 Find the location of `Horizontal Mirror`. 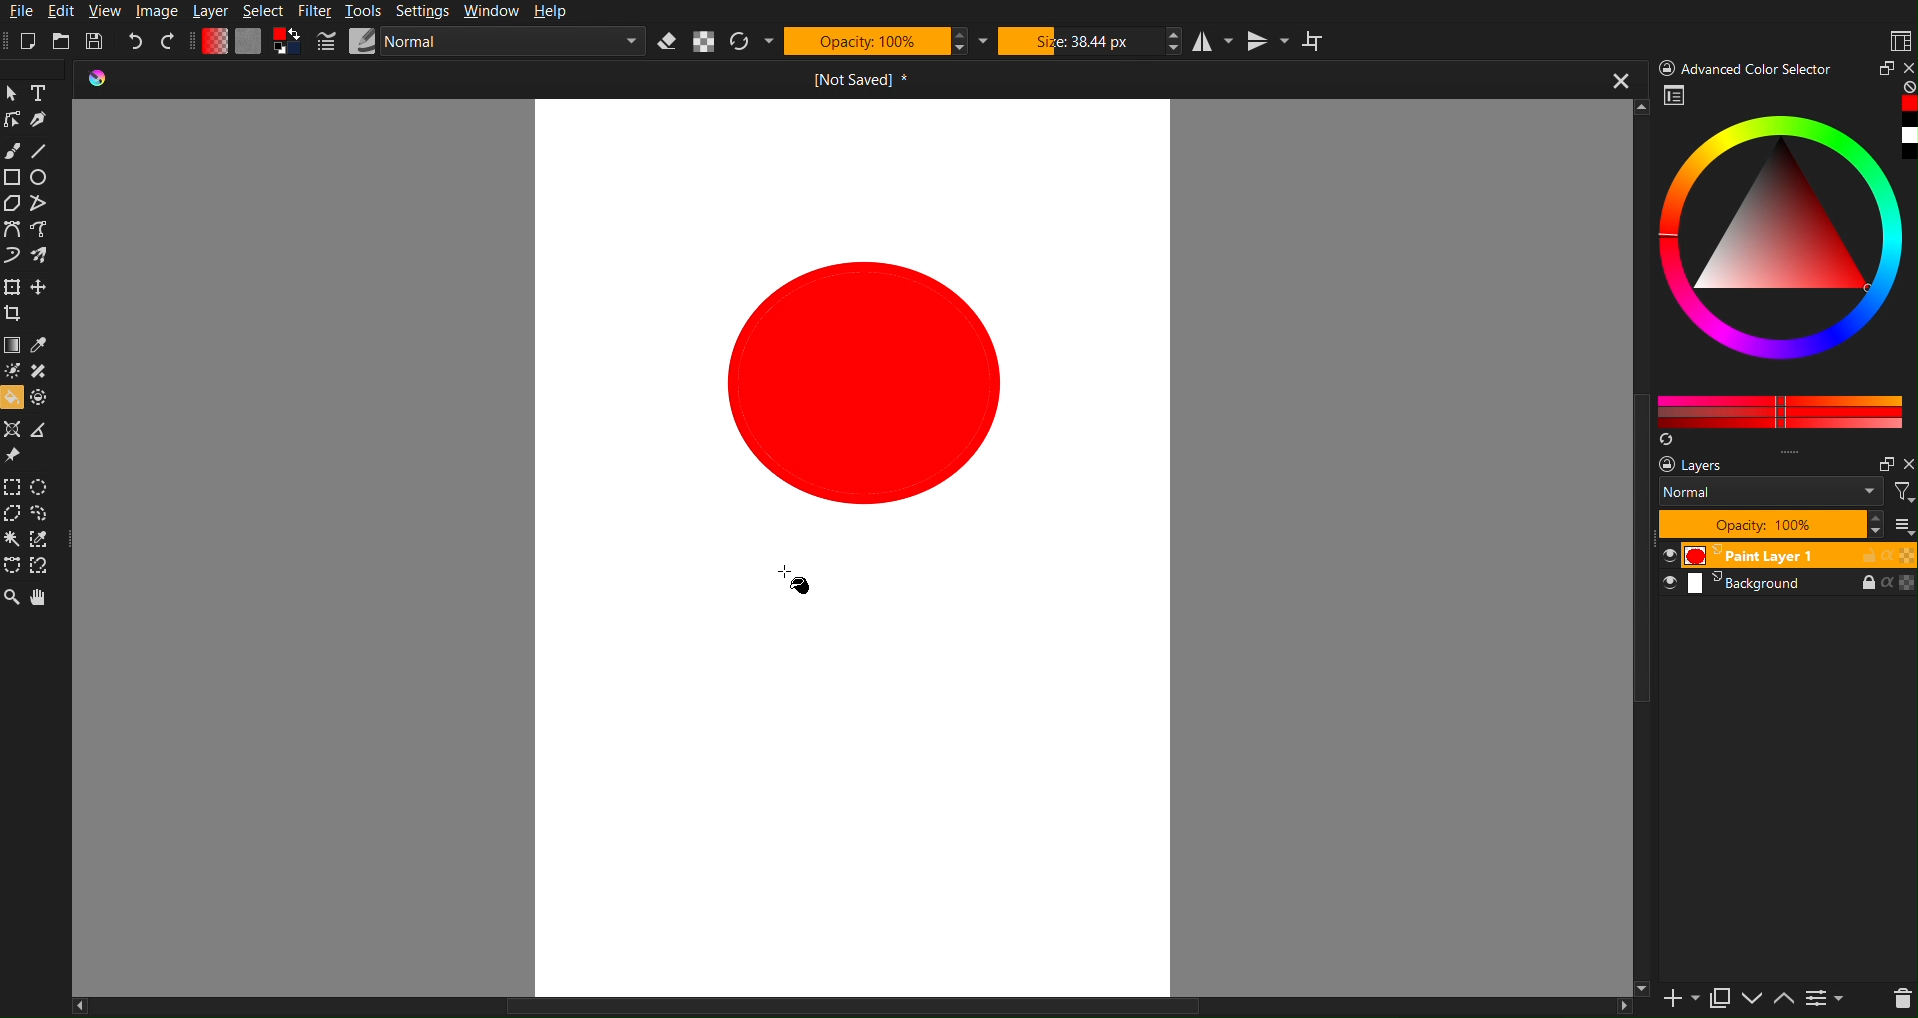

Horizontal Mirror is located at coordinates (1218, 42).